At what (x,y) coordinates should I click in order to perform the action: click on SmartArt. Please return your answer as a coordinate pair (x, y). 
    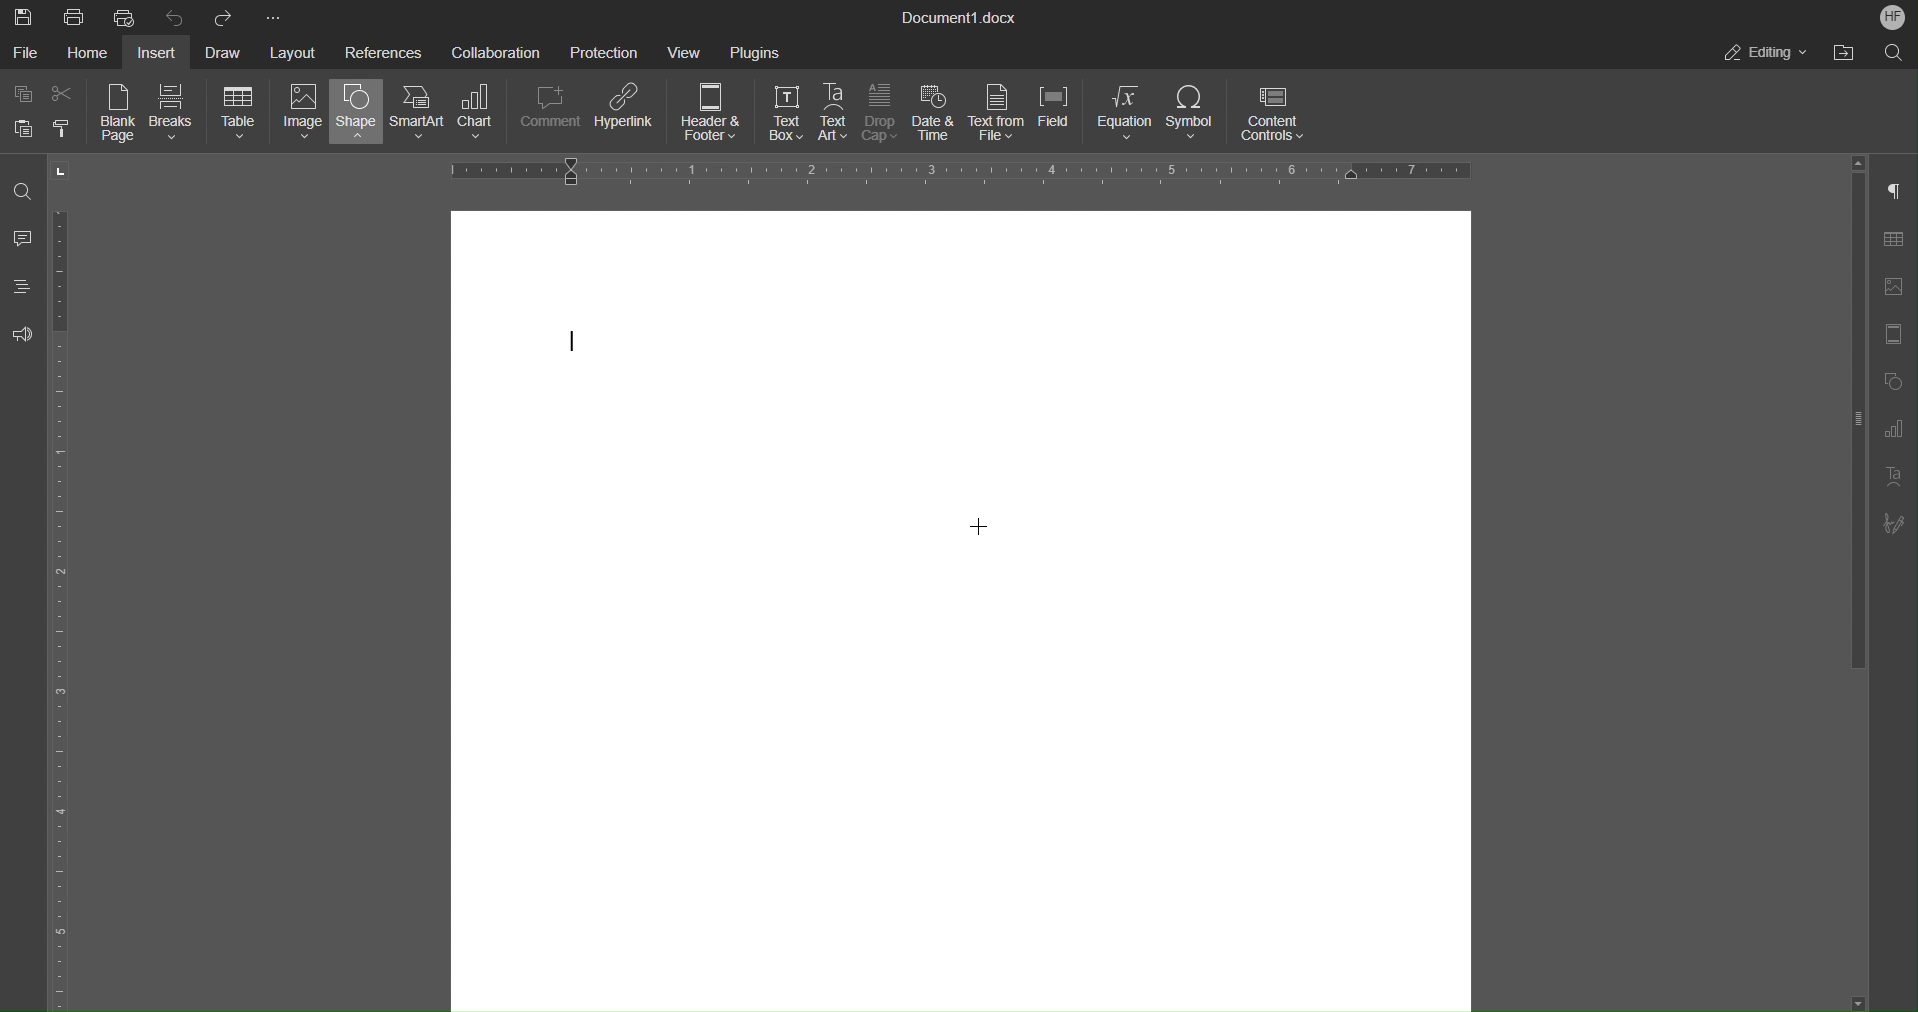
    Looking at the image, I should click on (420, 114).